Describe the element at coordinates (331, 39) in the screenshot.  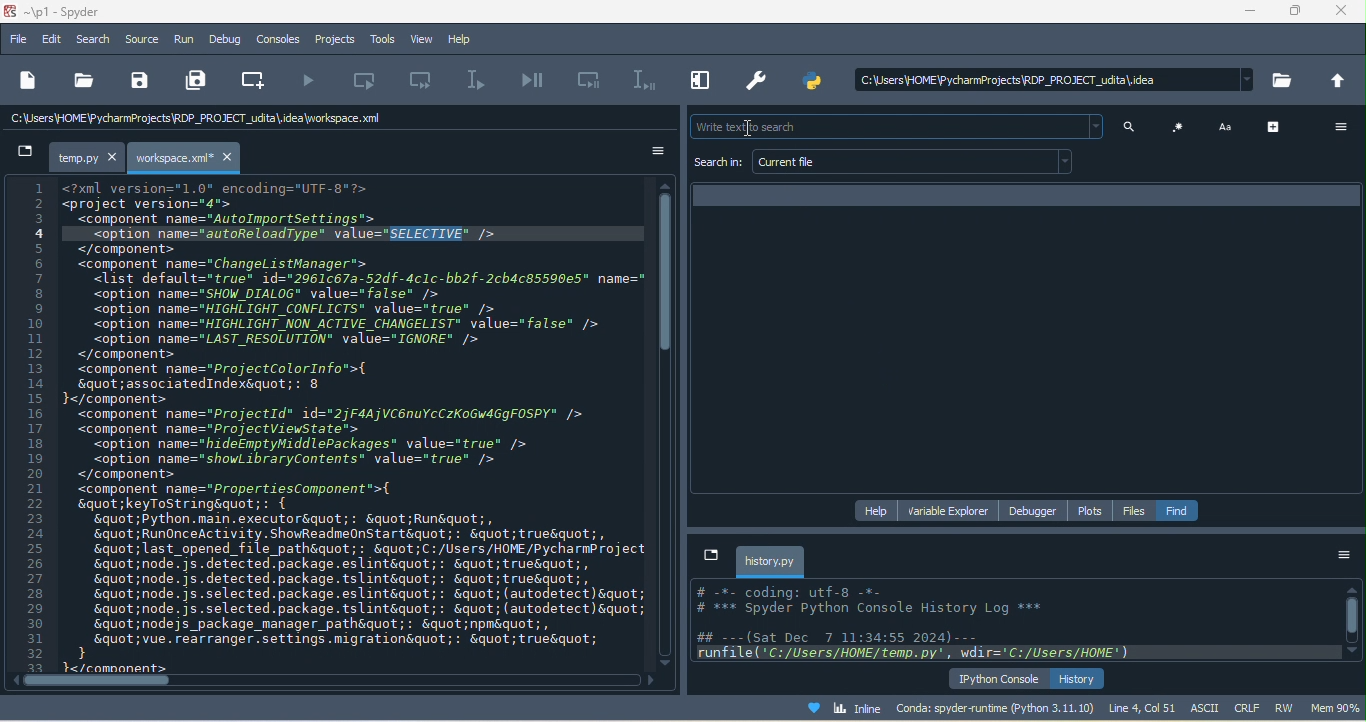
I see `projects` at that location.